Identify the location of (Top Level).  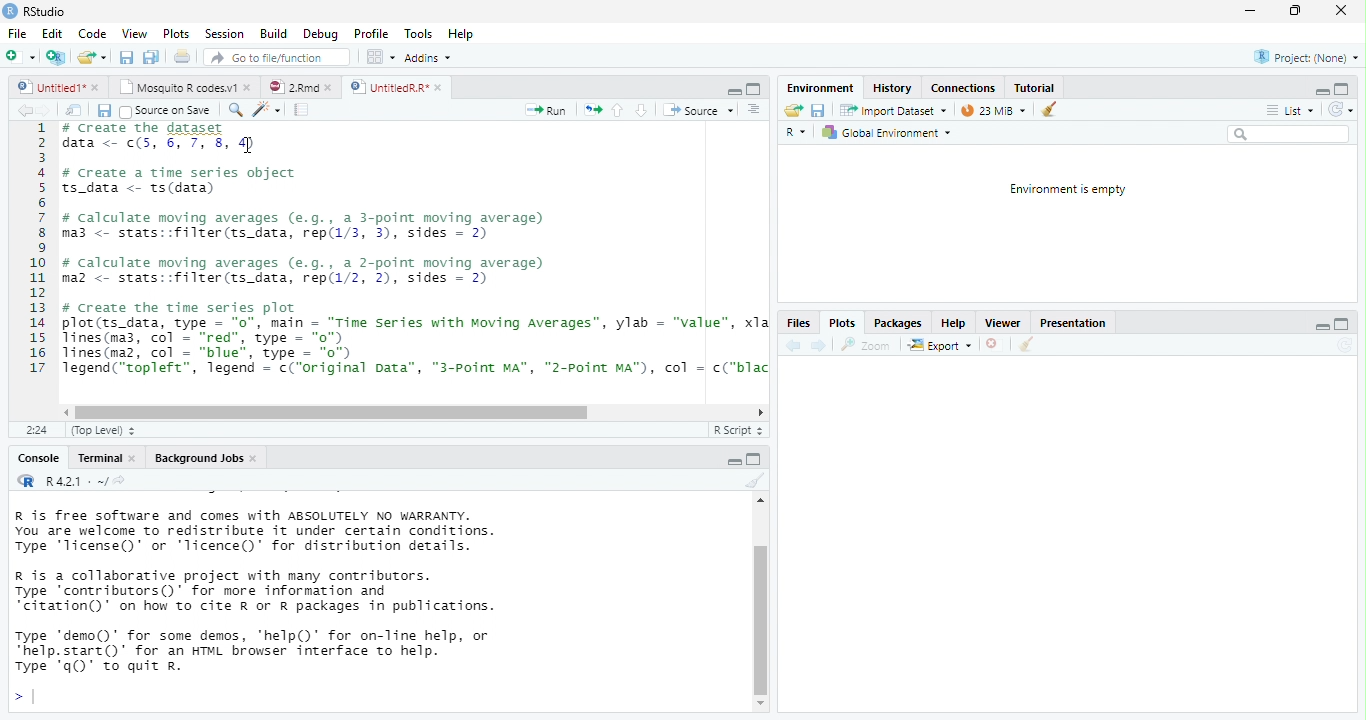
(98, 431).